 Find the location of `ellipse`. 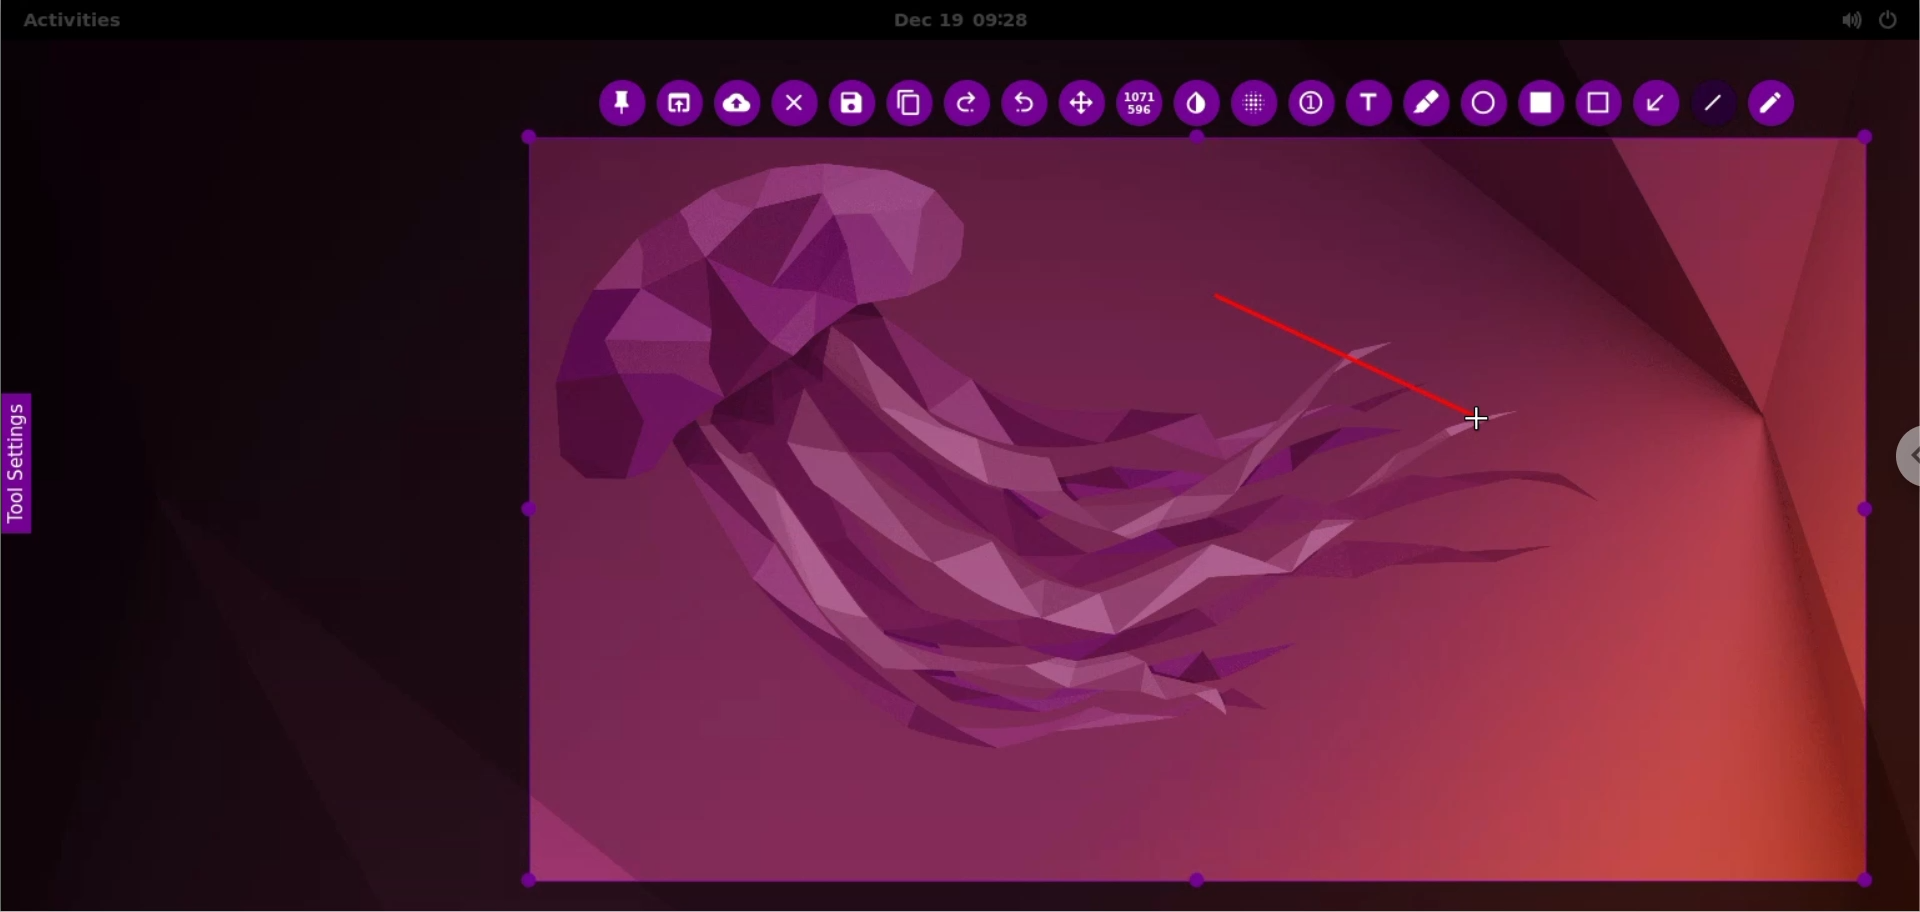

ellipse is located at coordinates (1484, 104).